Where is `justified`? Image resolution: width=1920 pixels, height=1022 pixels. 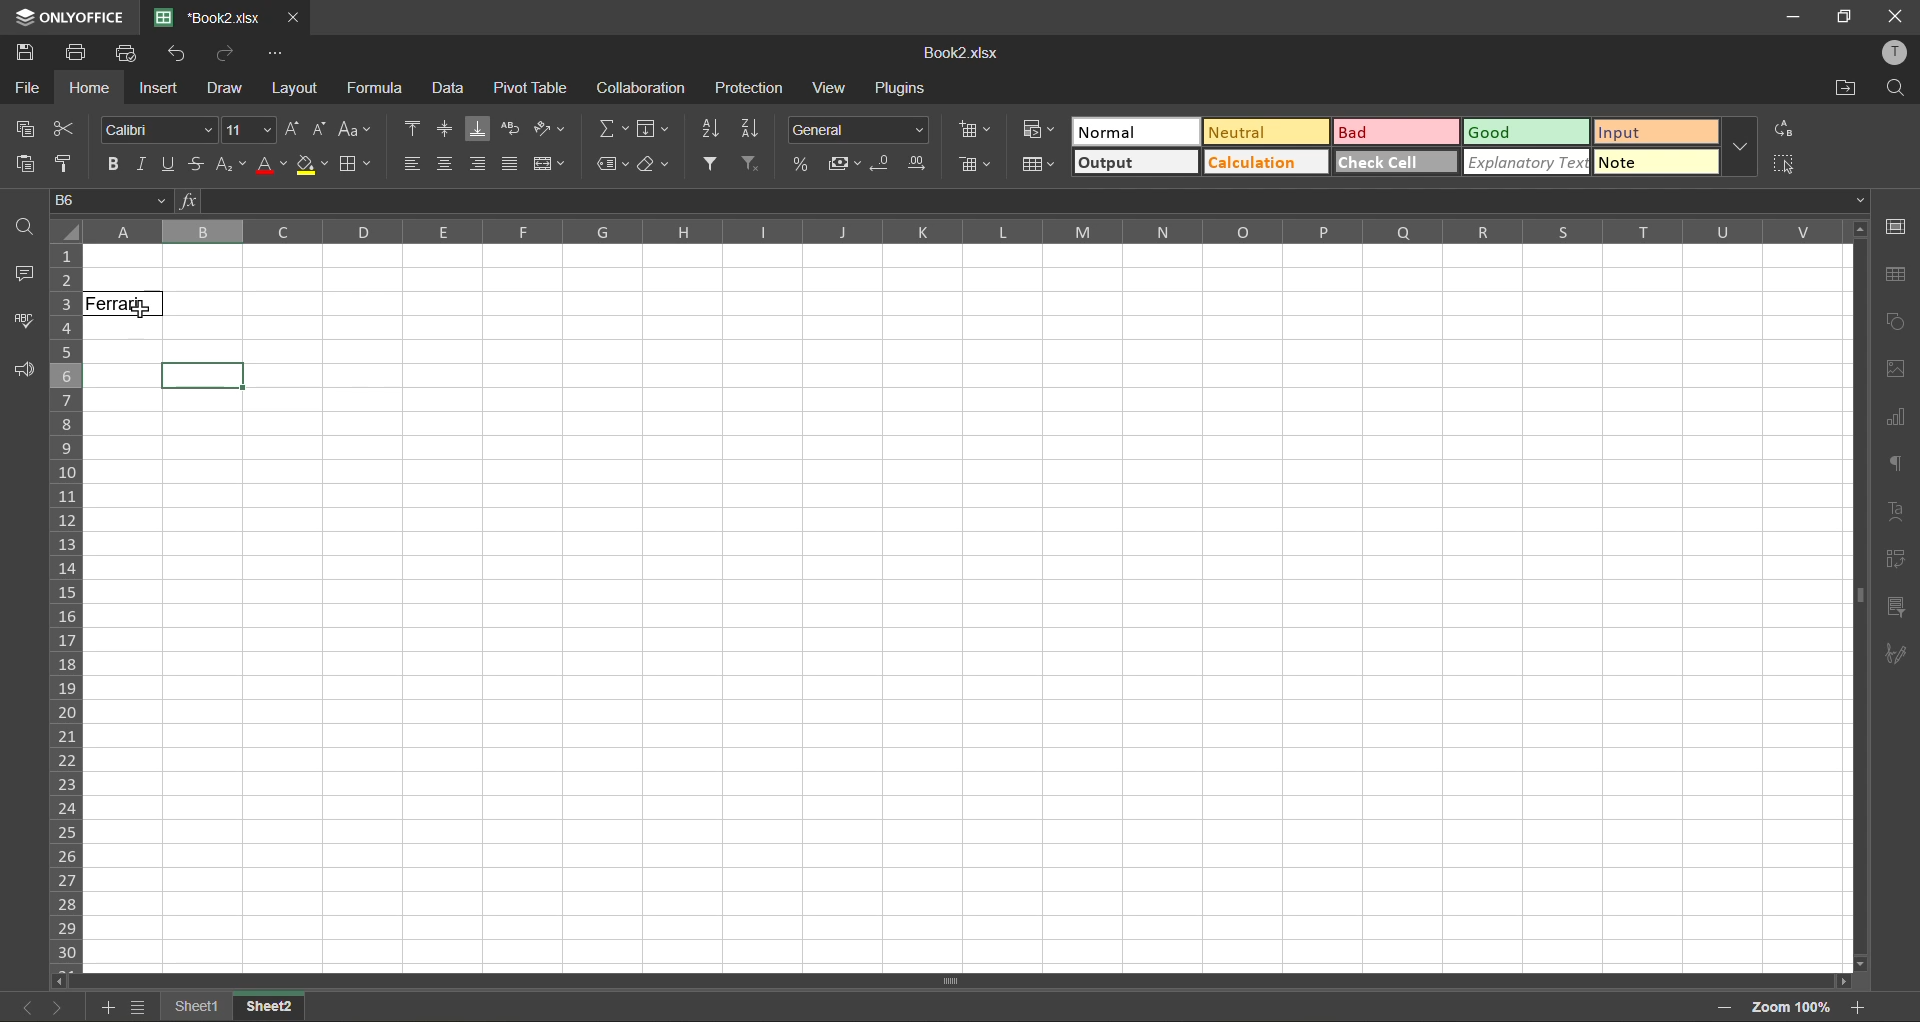
justified is located at coordinates (509, 162).